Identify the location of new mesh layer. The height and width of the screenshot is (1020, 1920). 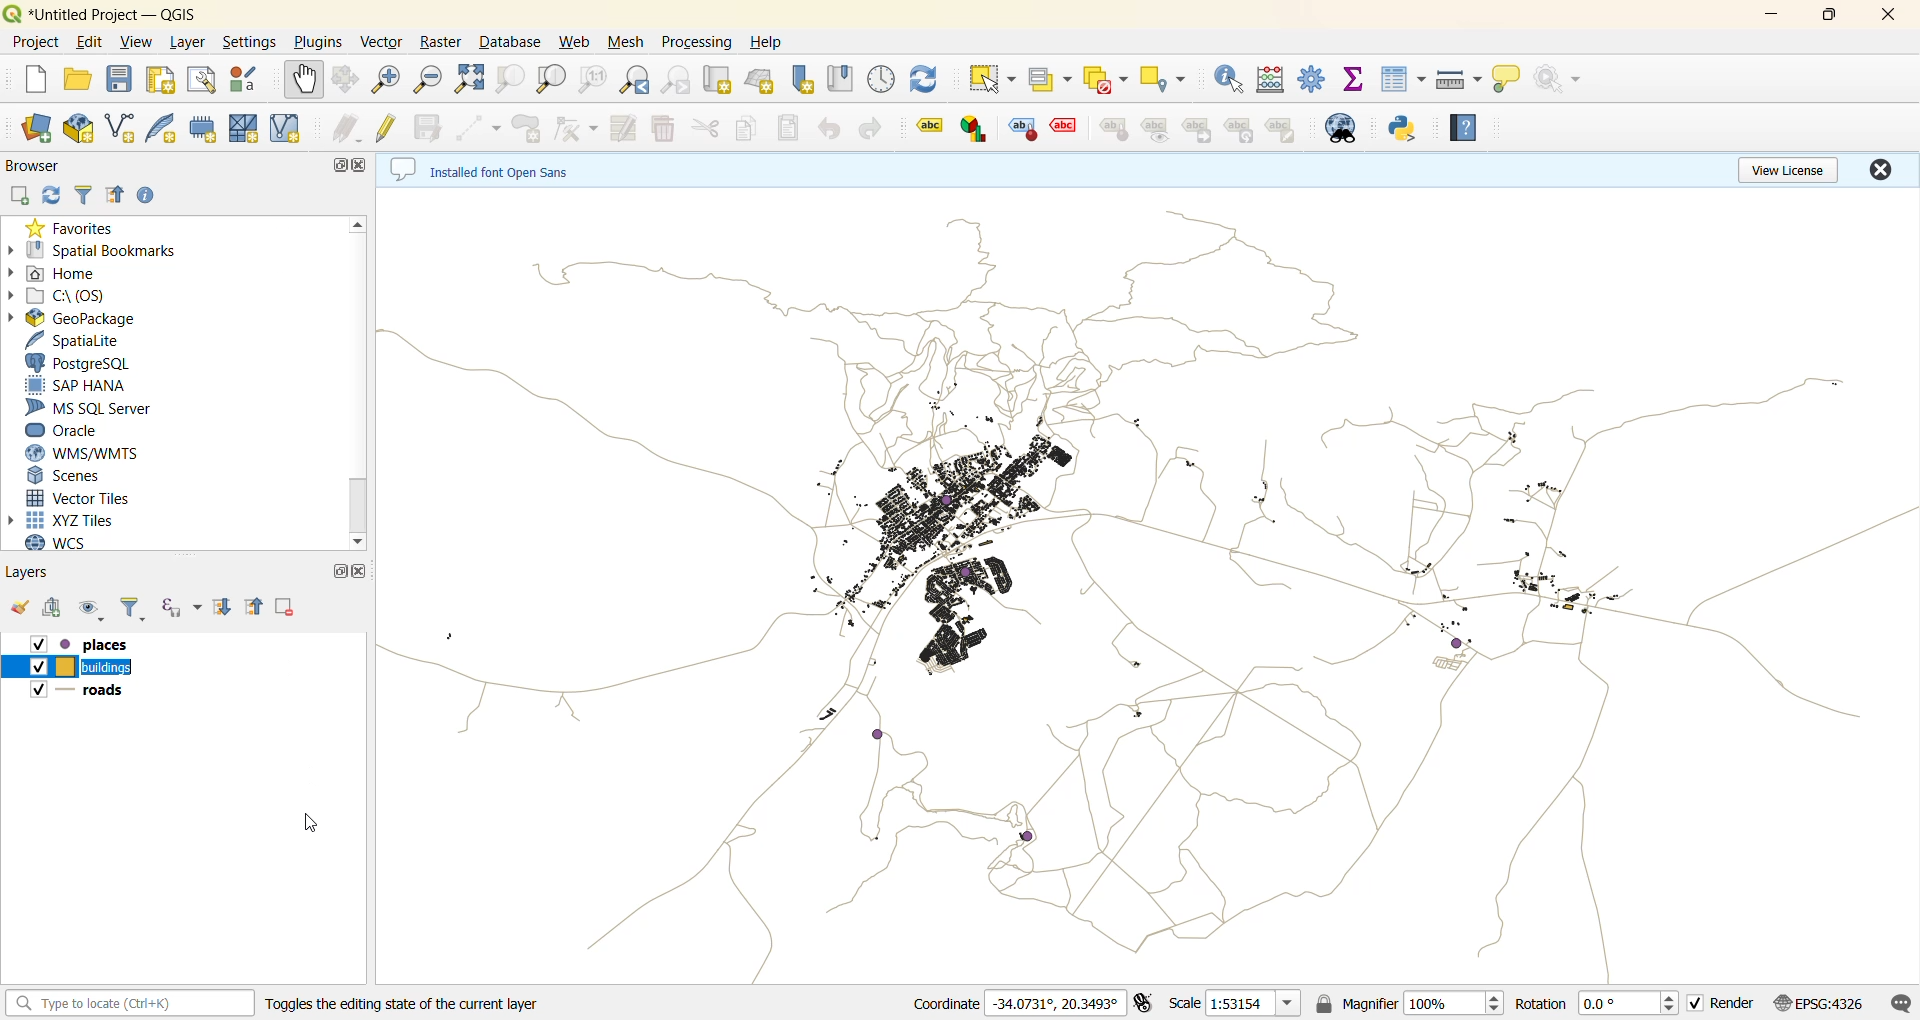
(246, 127).